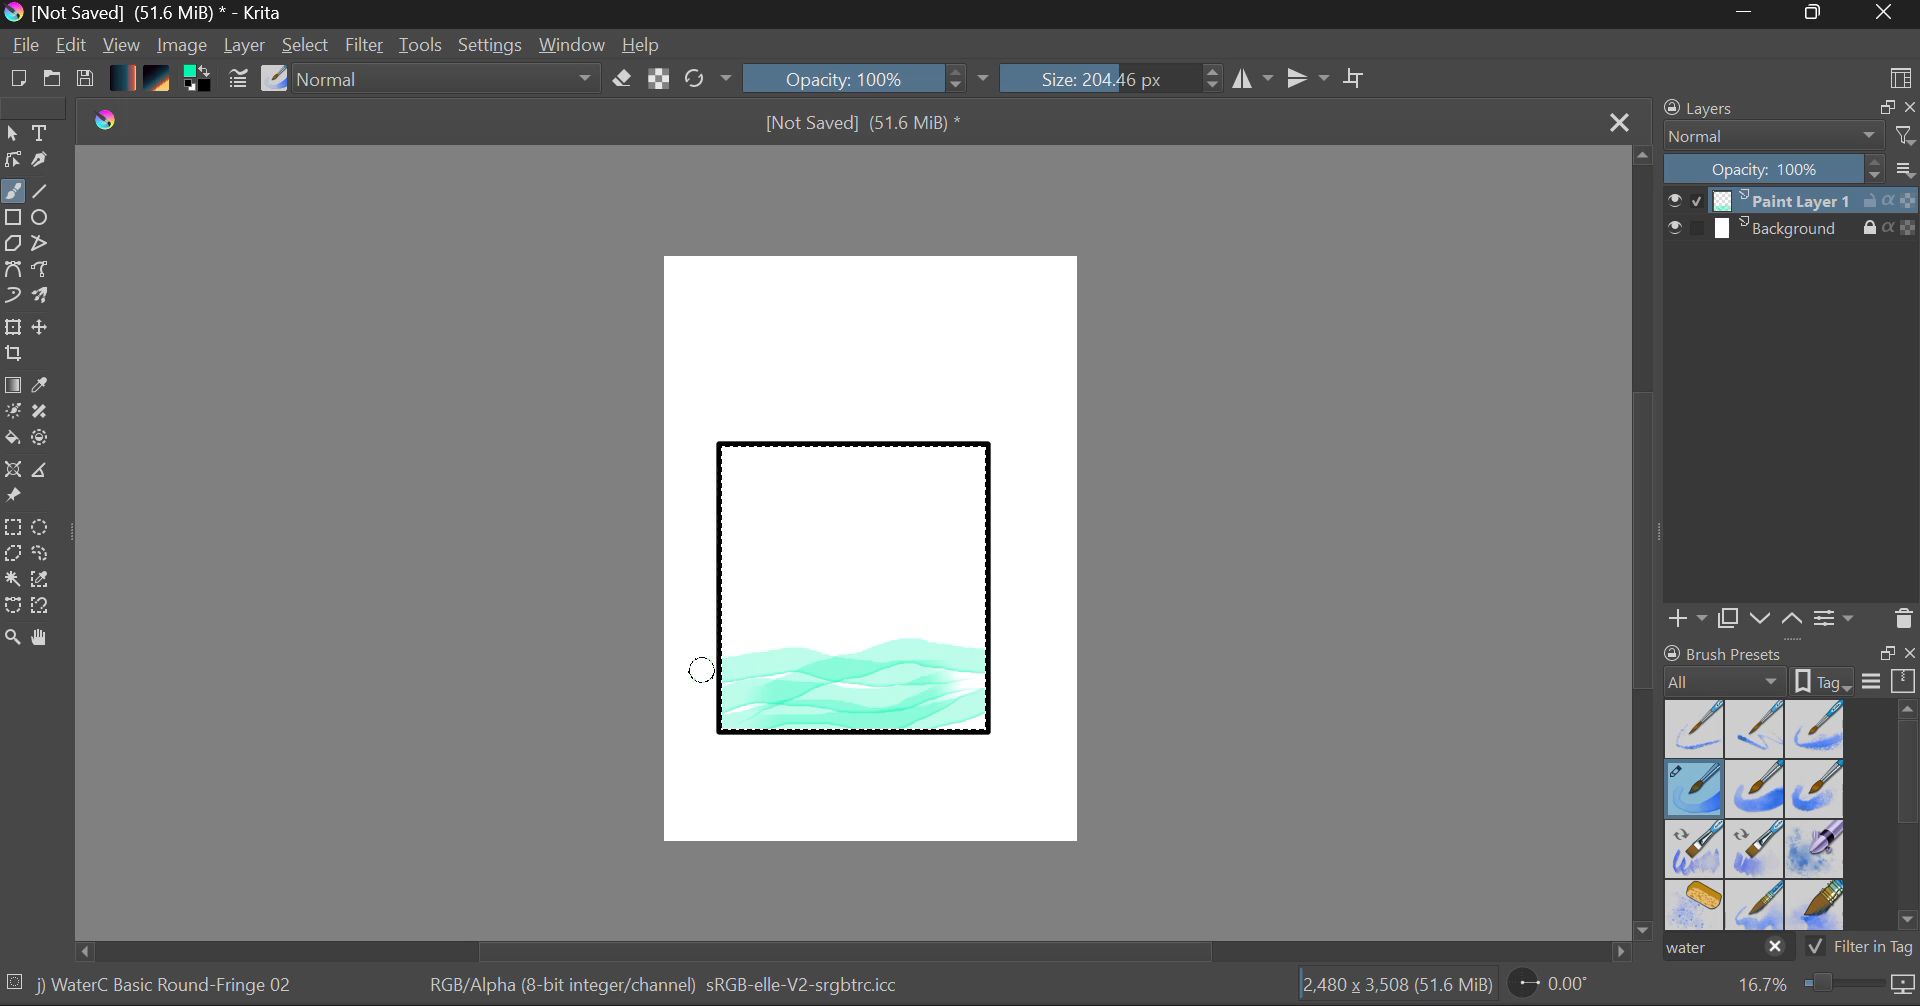 This screenshot has height=1006, width=1920. Describe the element at coordinates (1622, 121) in the screenshot. I see `Close` at that location.